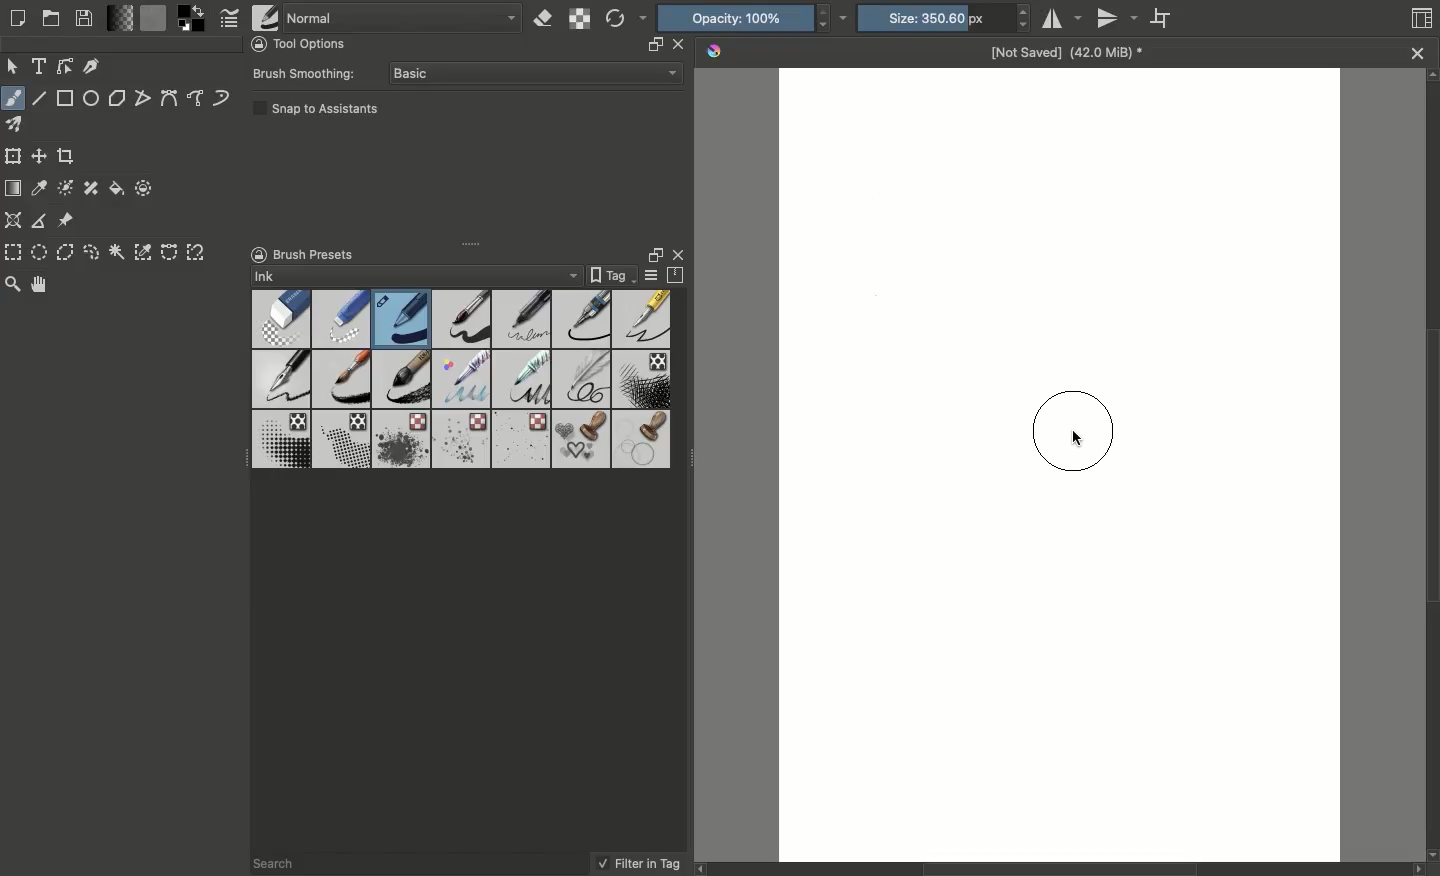 The width and height of the screenshot is (1440, 876). I want to click on Vertical mirror, so click(1120, 21).